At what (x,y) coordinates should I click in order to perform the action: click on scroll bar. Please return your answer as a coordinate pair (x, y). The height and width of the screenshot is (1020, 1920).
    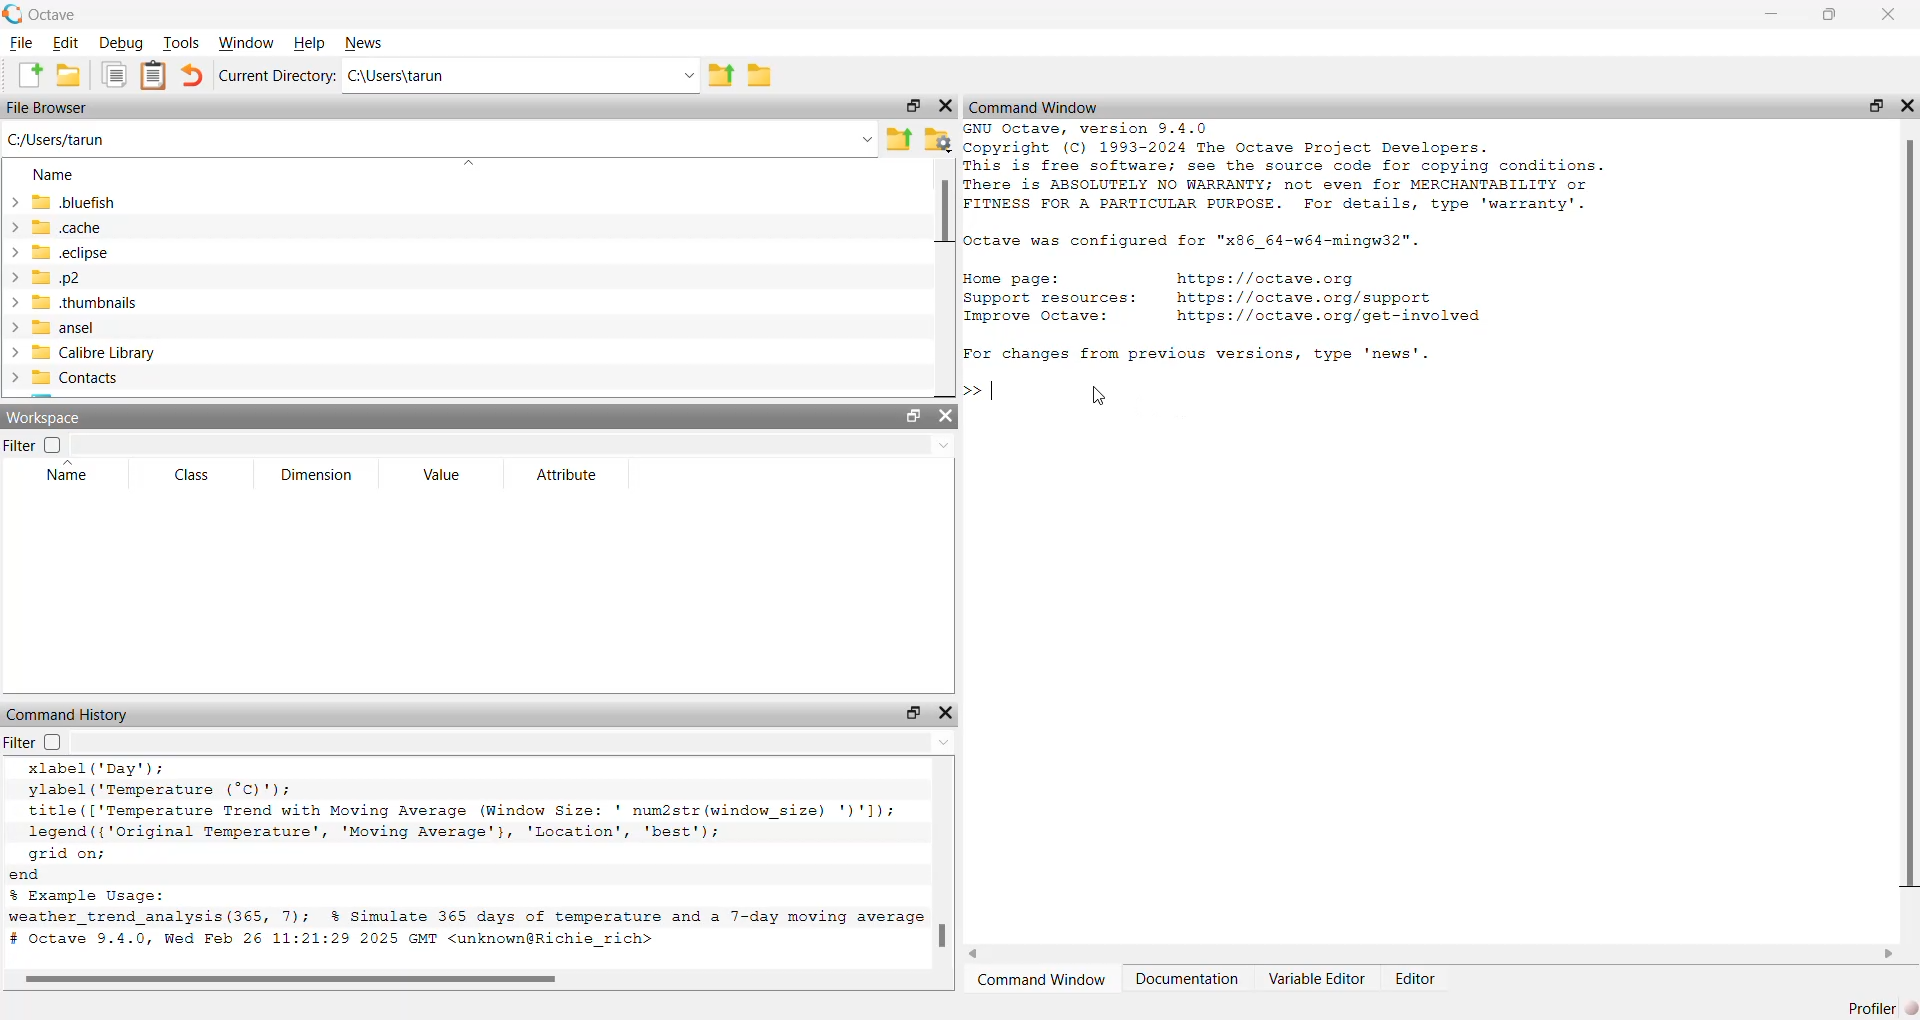
    Looking at the image, I should click on (1908, 518).